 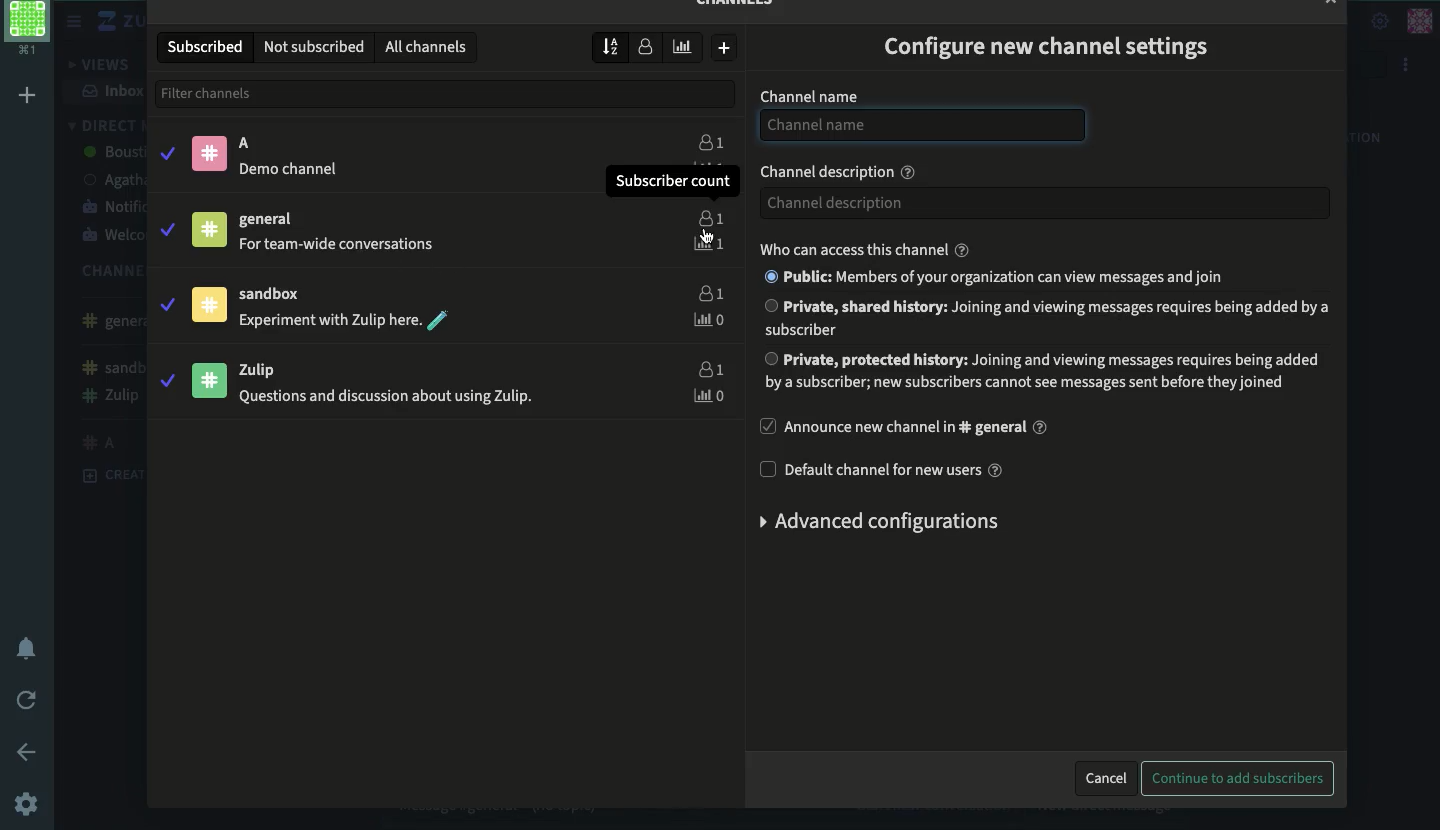 What do you see at coordinates (170, 268) in the screenshot?
I see `subscribe\unsubscribe` at bounding box center [170, 268].